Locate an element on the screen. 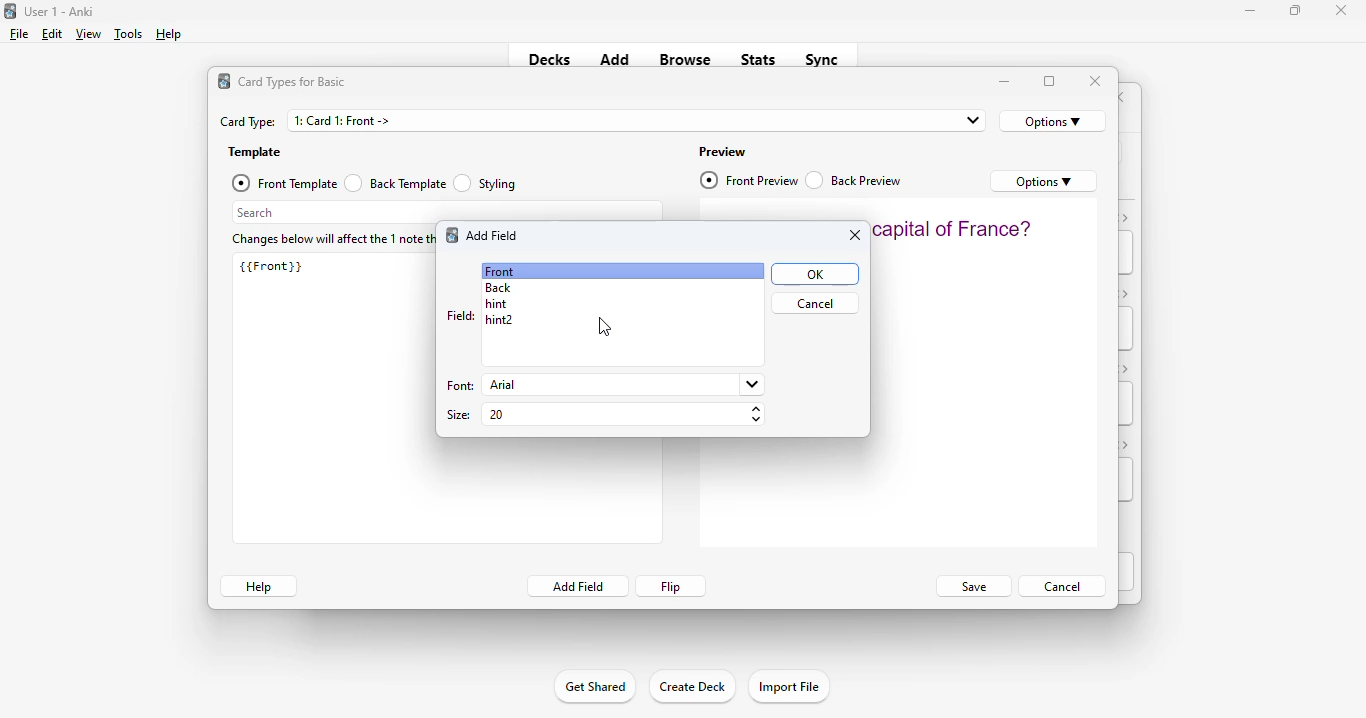 The width and height of the screenshot is (1366, 718). help is located at coordinates (167, 34).